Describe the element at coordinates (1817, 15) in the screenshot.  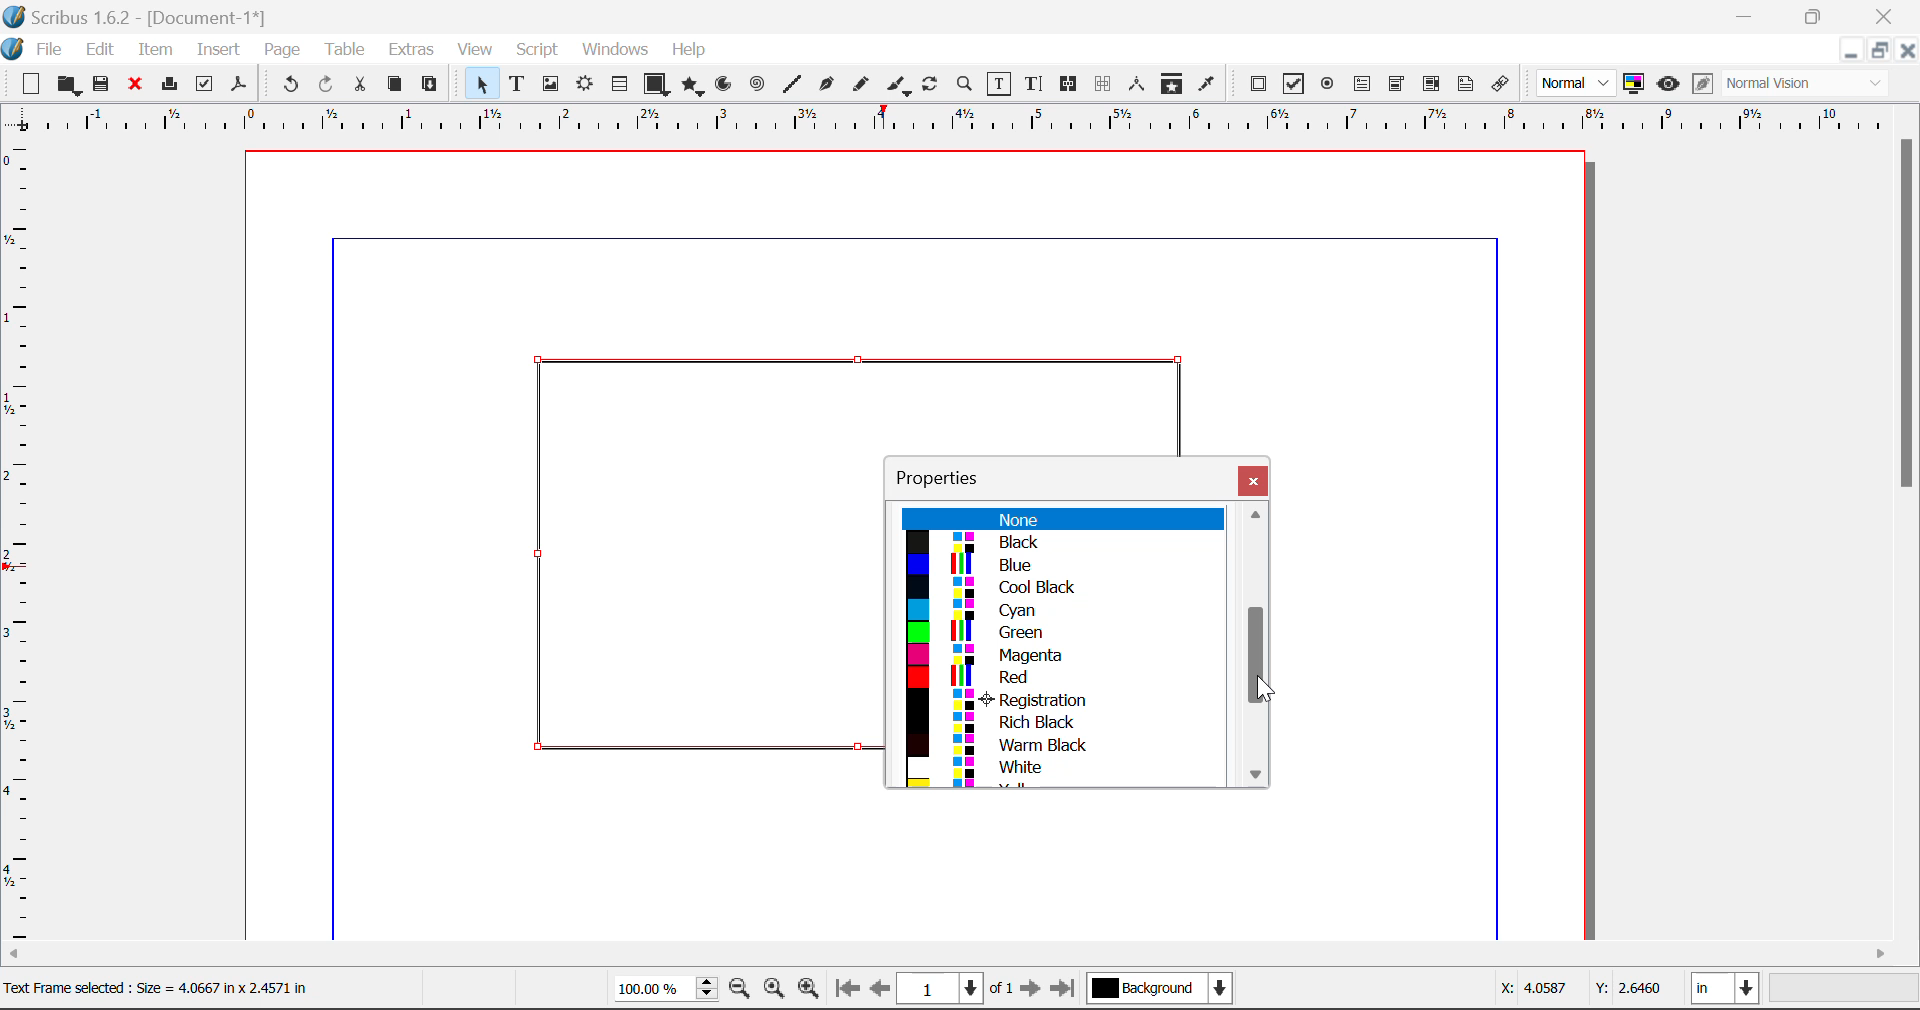
I see `Minimize` at that location.